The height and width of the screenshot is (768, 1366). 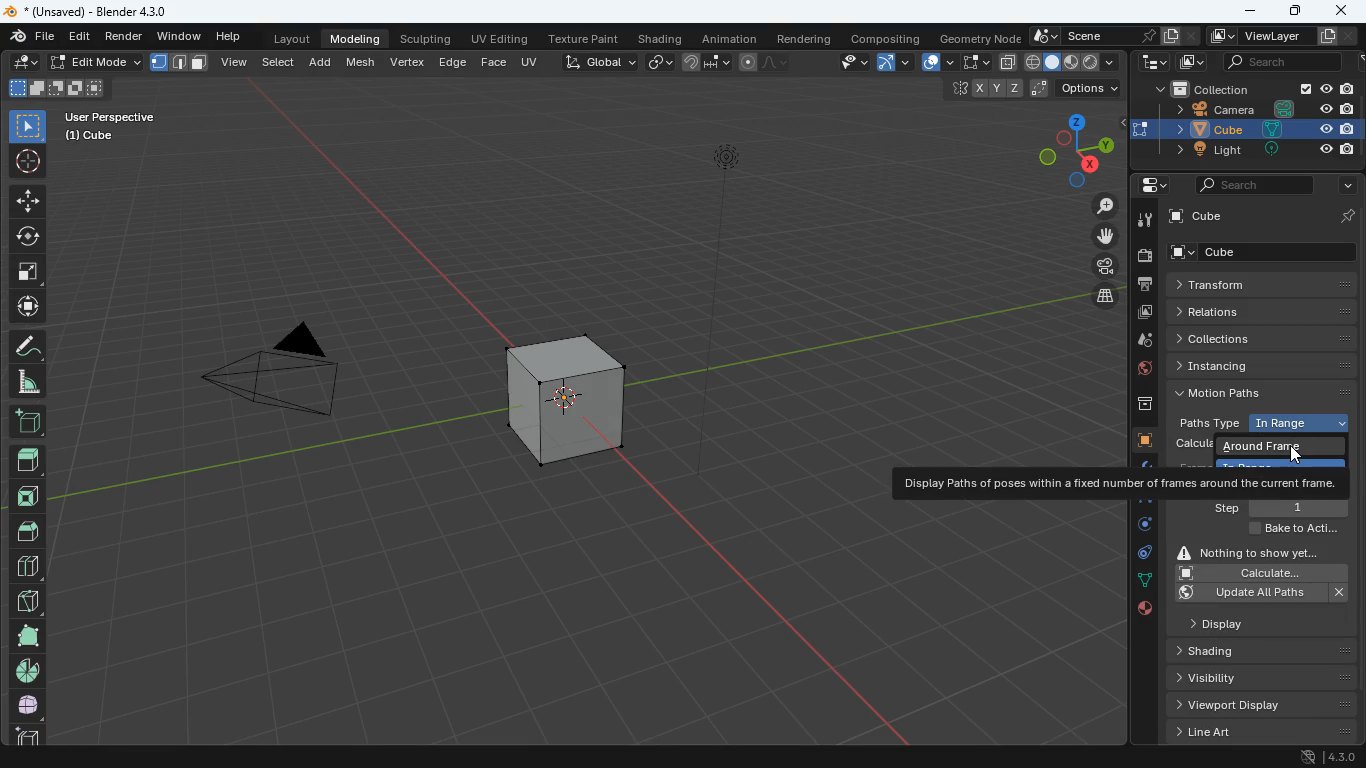 I want to click on whole, so click(x=26, y=635).